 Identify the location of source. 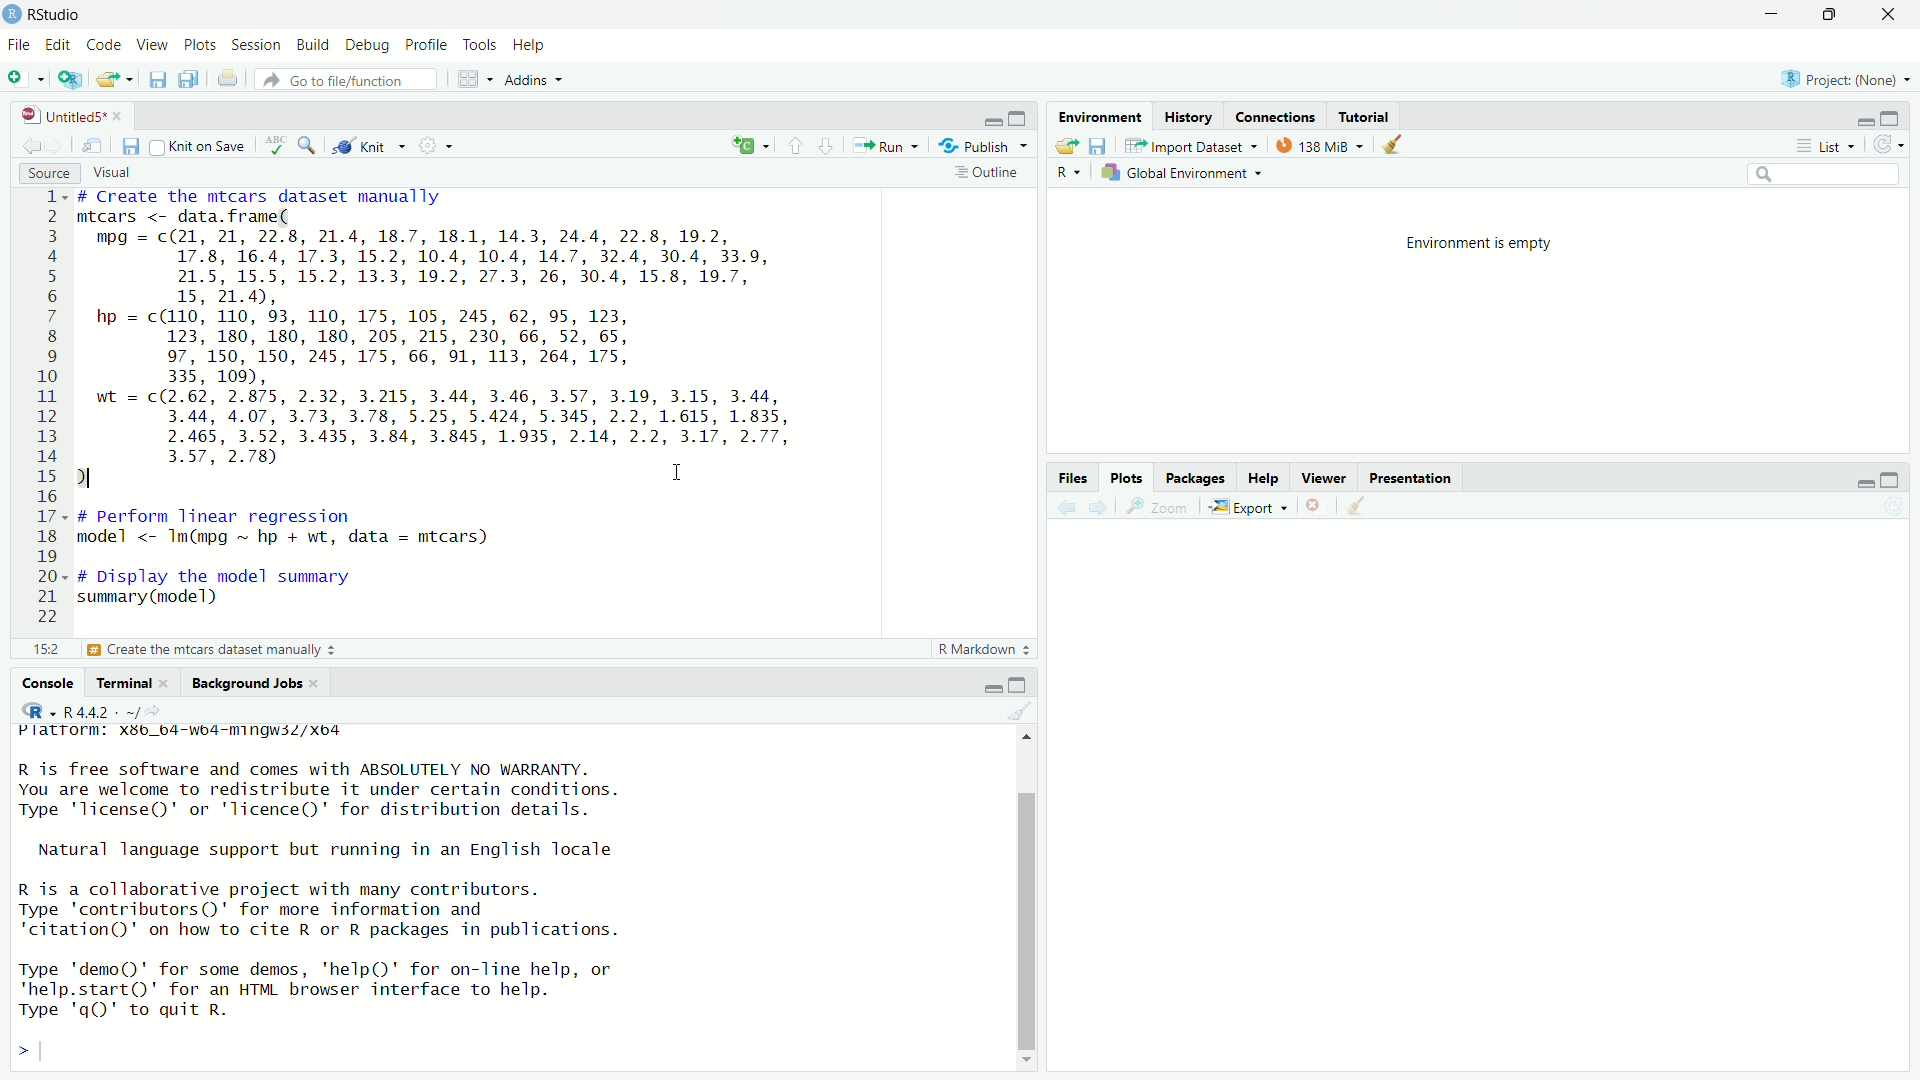
(47, 176).